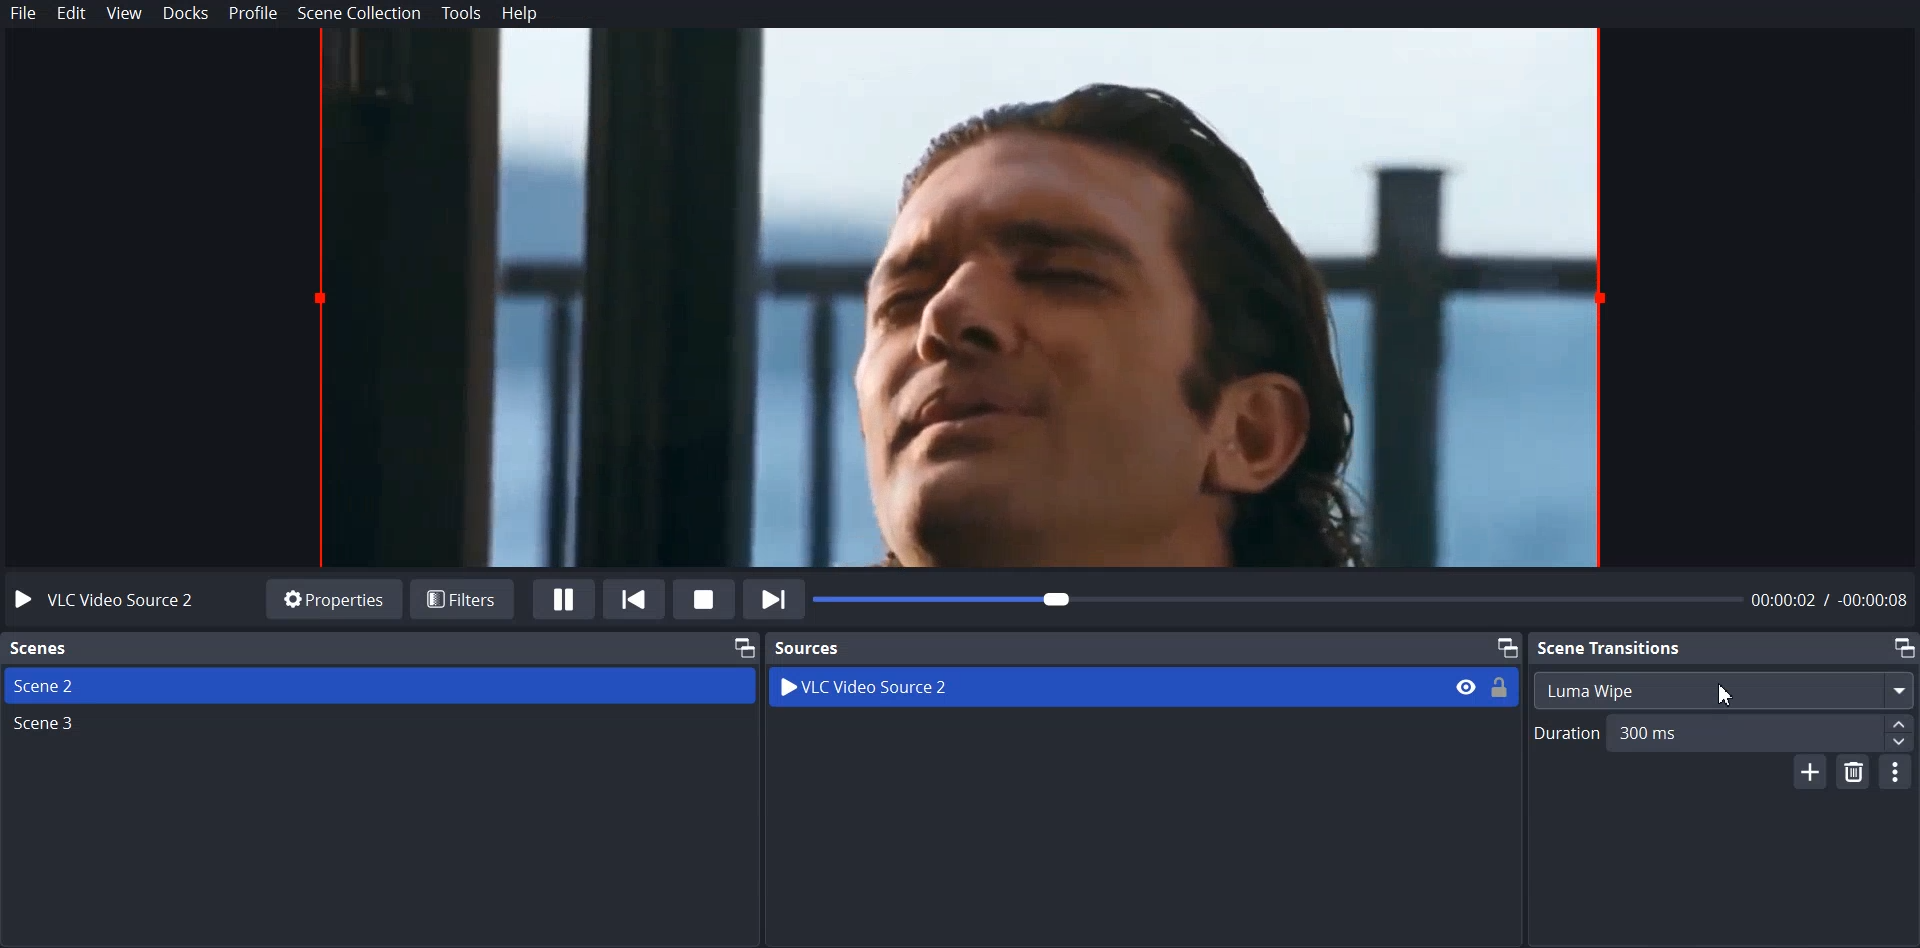 The image size is (1920, 948). I want to click on Edit, so click(72, 14).